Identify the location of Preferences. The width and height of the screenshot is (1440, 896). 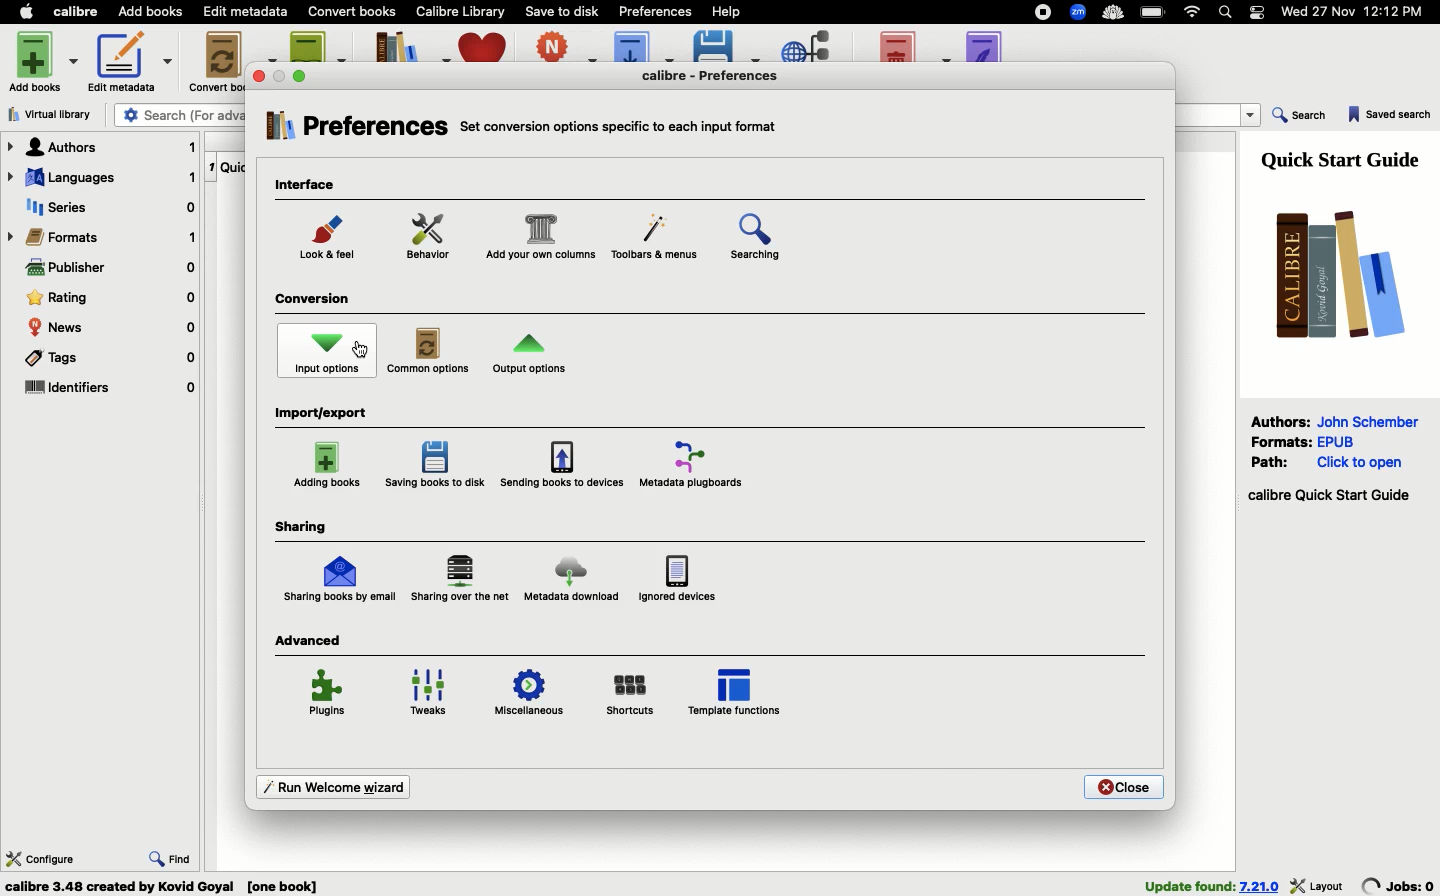
(355, 130).